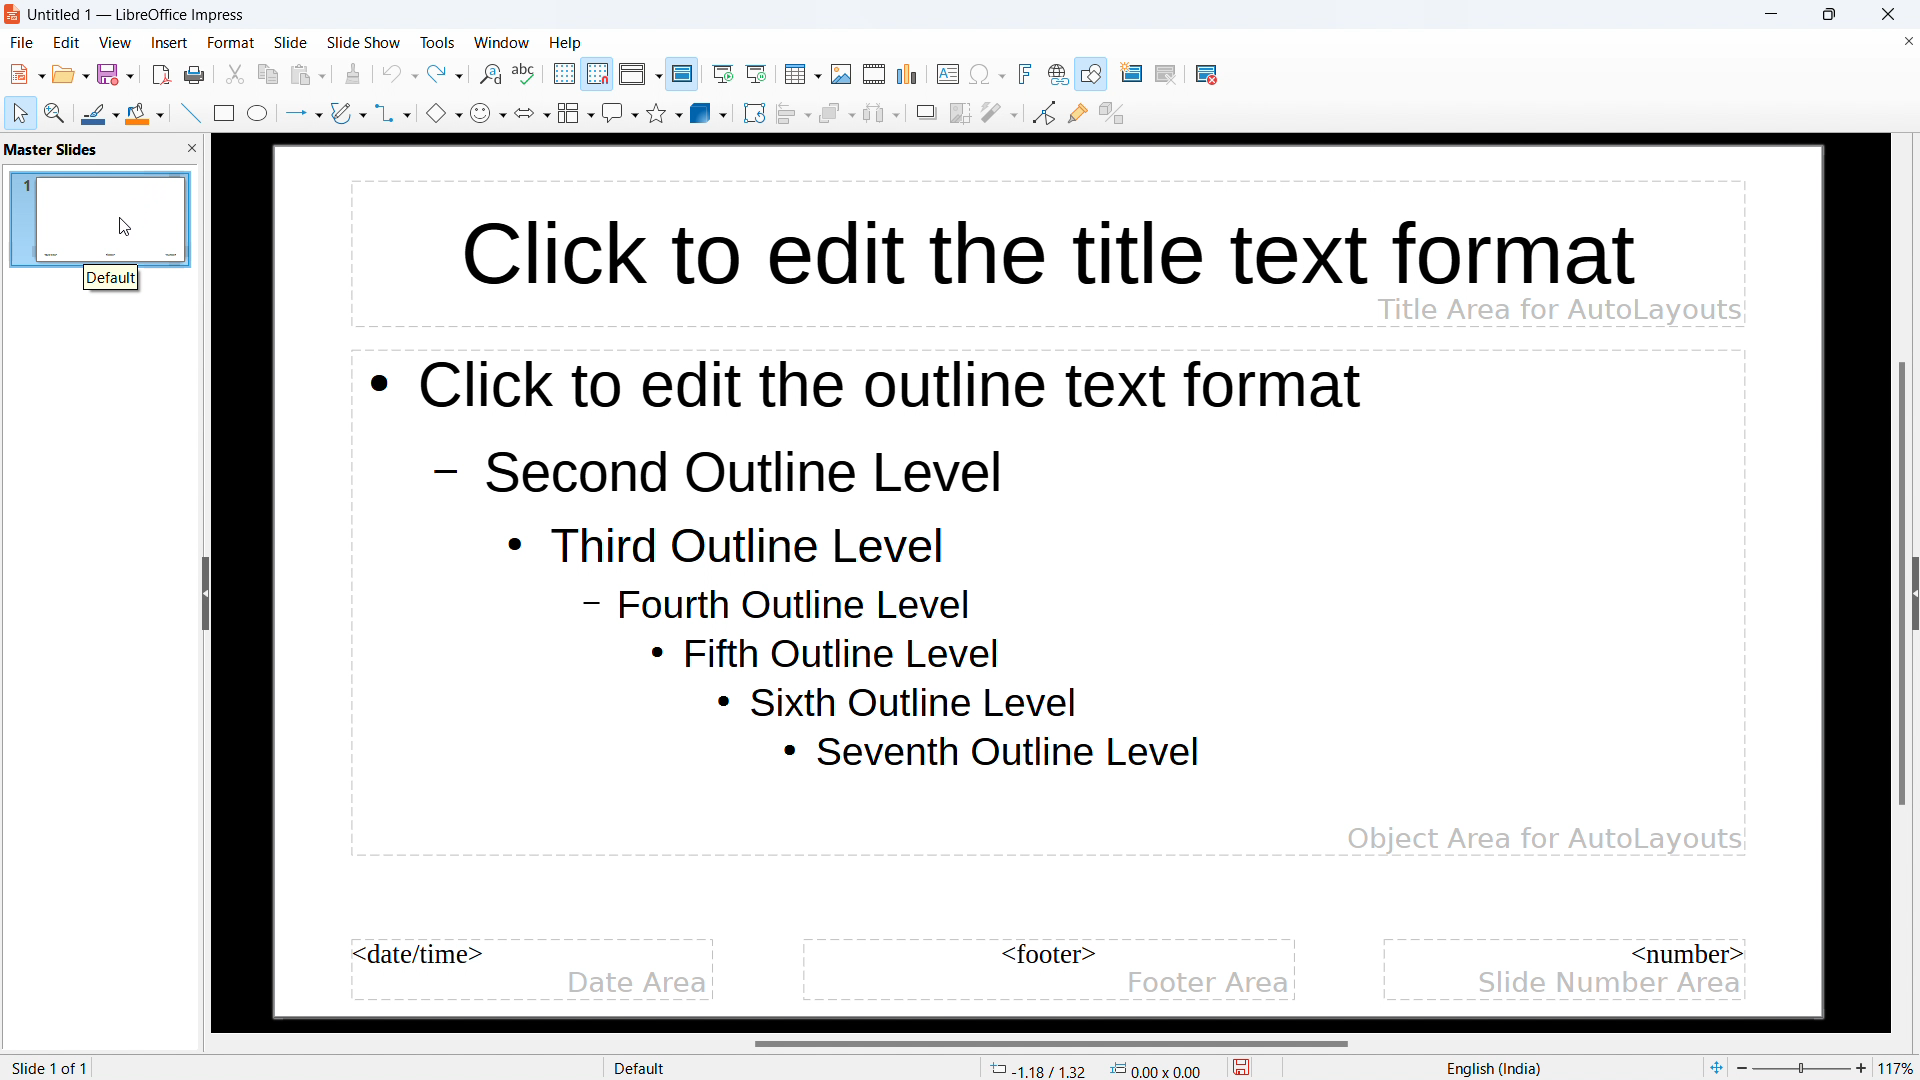 Image resolution: width=1920 pixels, height=1080 pixels. What do you see at coordinates (640, 74) in the screenshot?
I see `display views` at bounding box center [640, 74].